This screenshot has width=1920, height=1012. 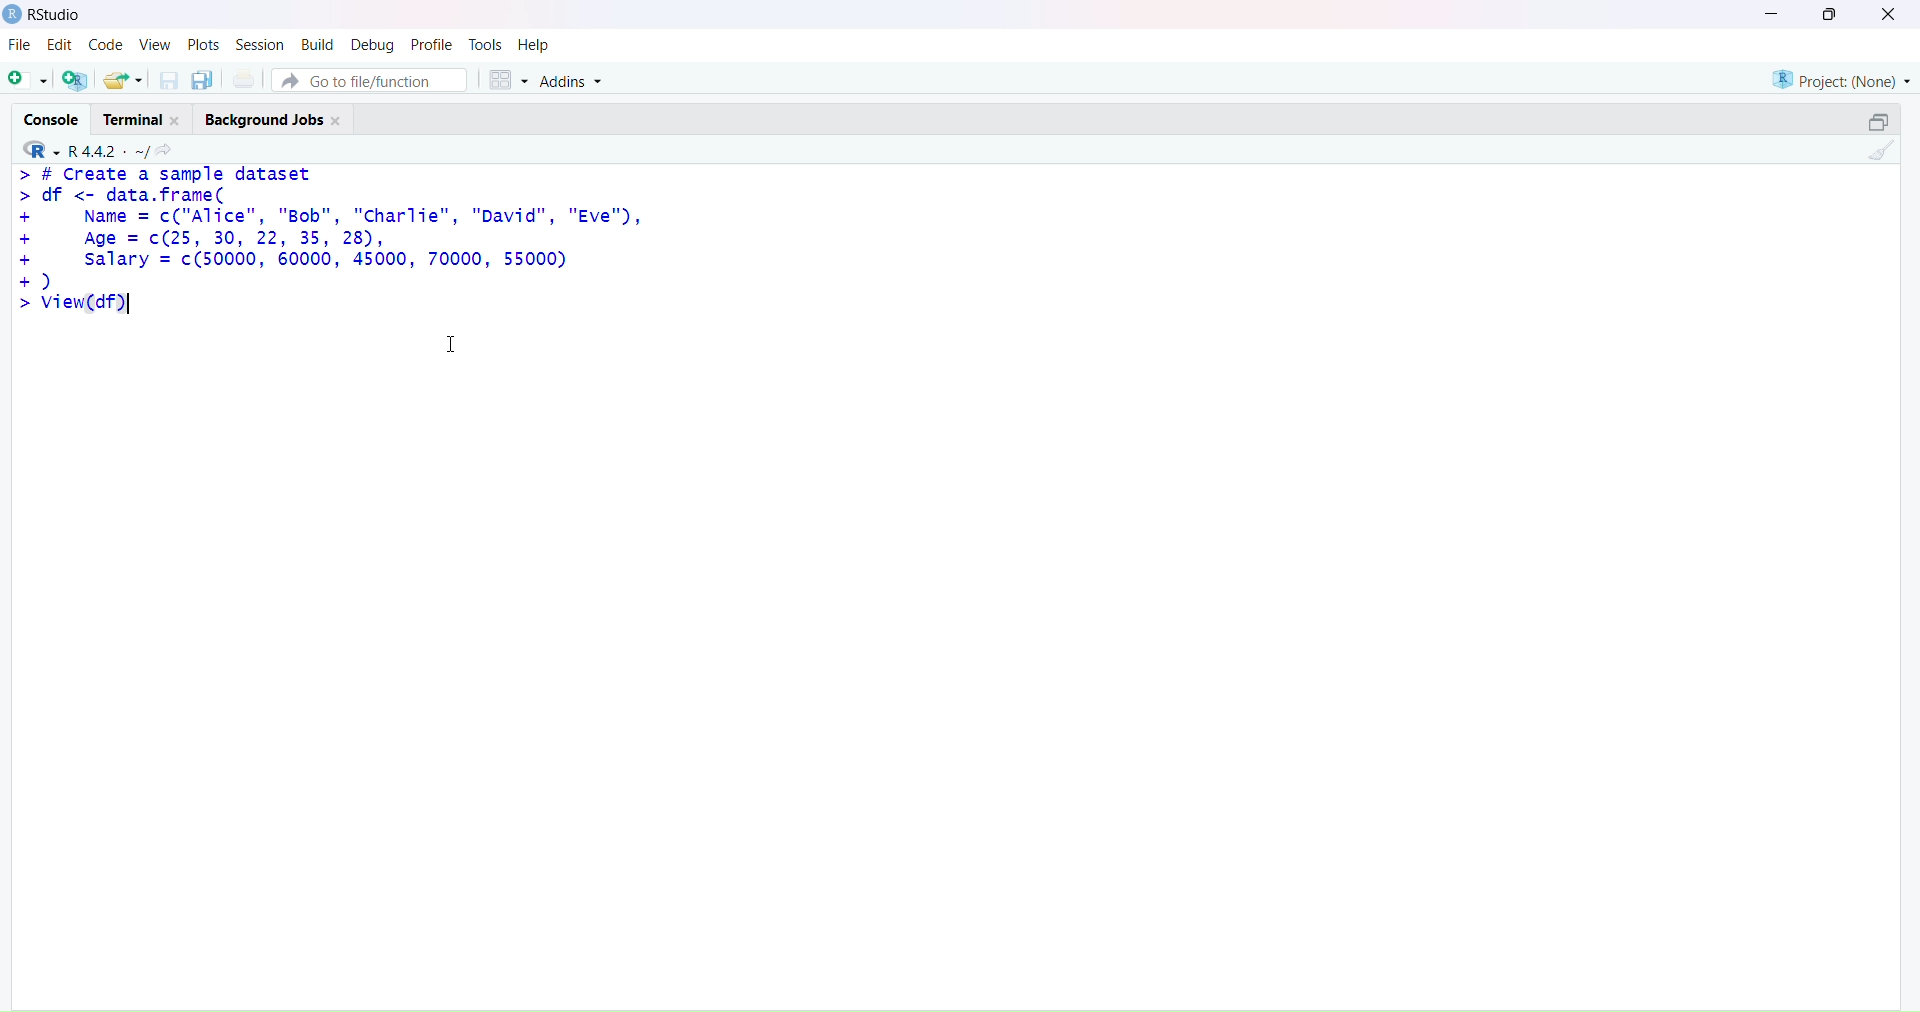 What do you see at coordinates (166, 152) in the screenshot?
I see `view the current working directory` at bounding box center [166, 152].